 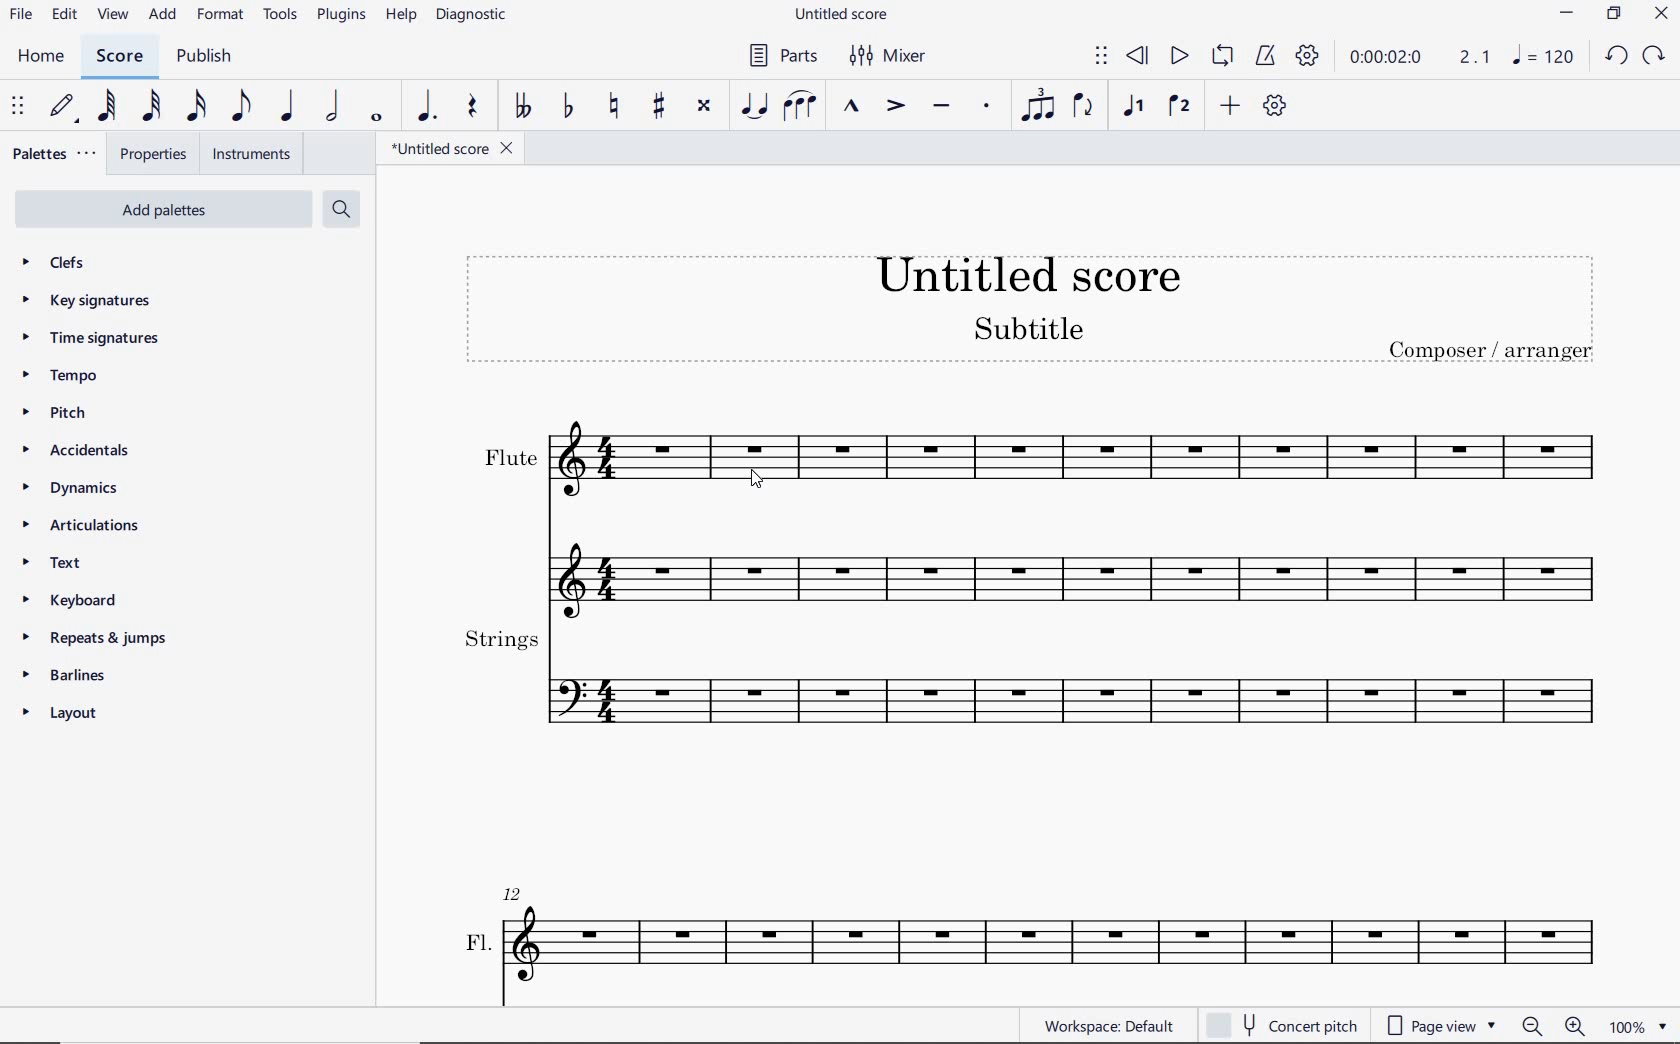 I want to click on PALETTES, so click(x=57, y=152).